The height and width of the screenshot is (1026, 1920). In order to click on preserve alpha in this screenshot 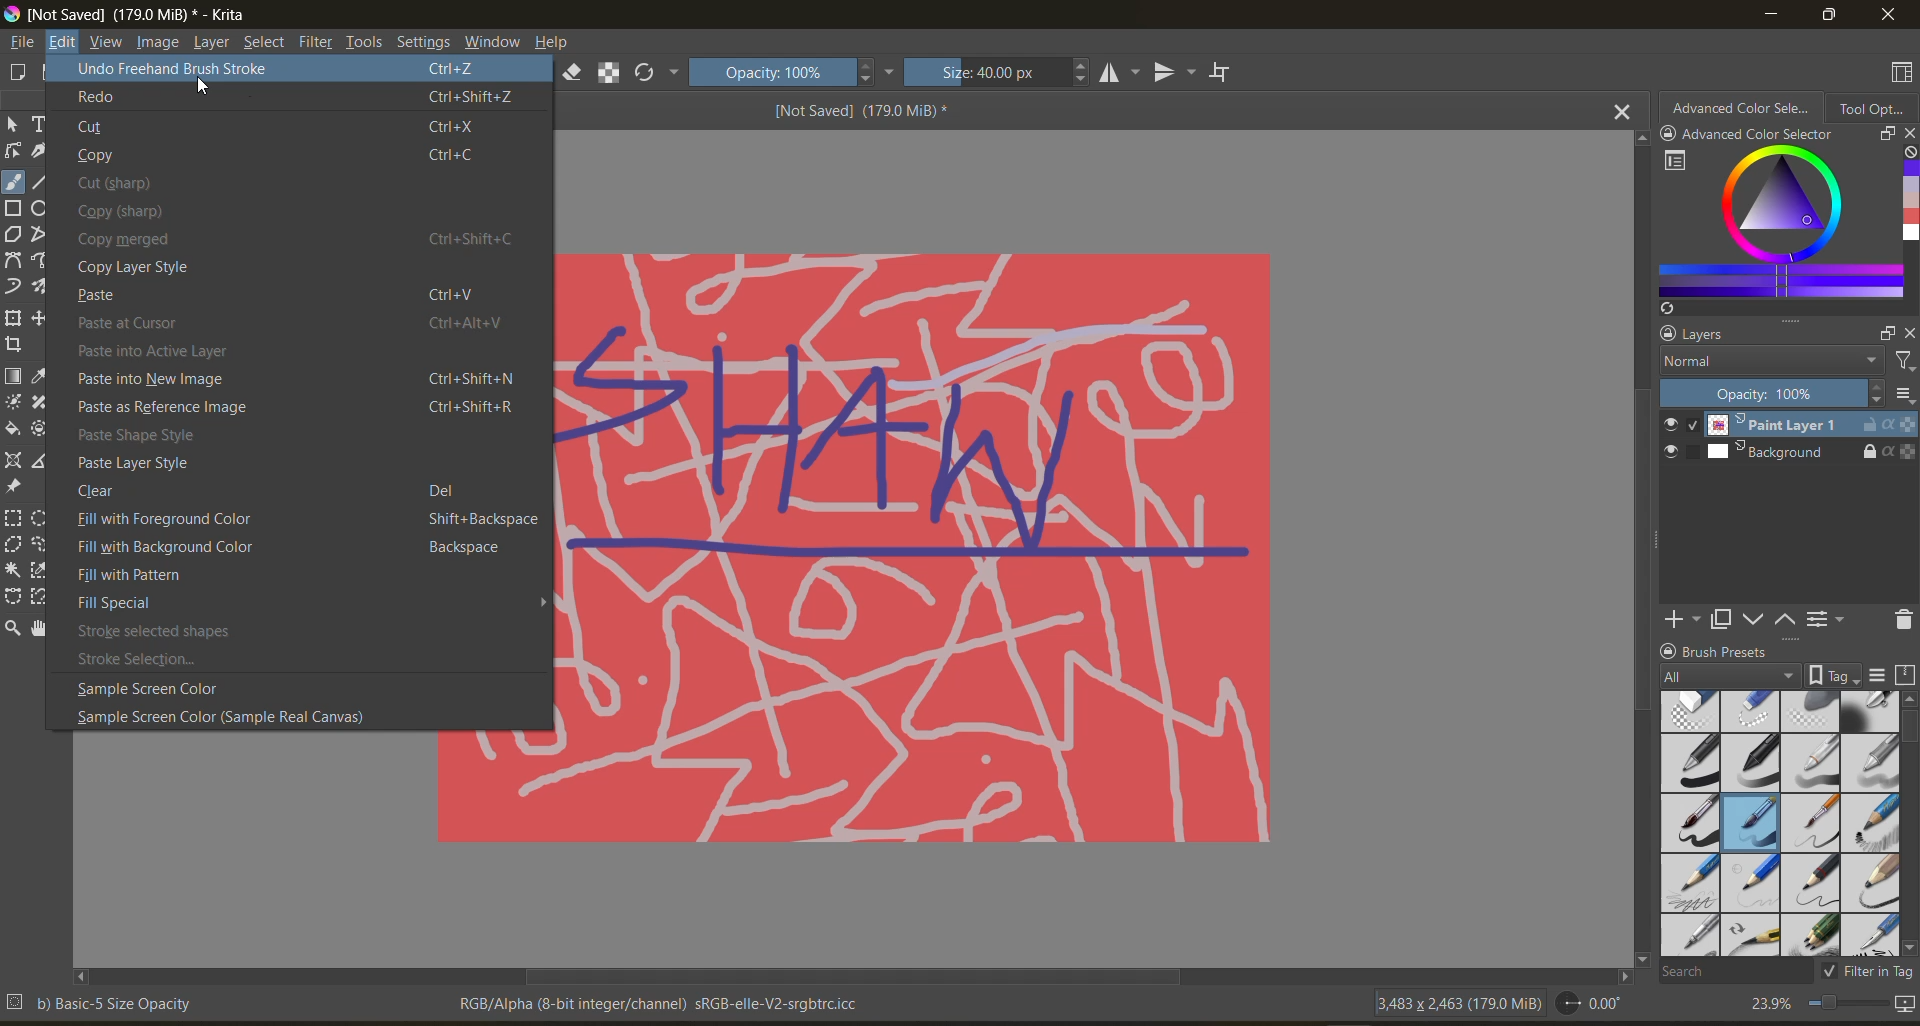, I will do `click(613, 75)`.